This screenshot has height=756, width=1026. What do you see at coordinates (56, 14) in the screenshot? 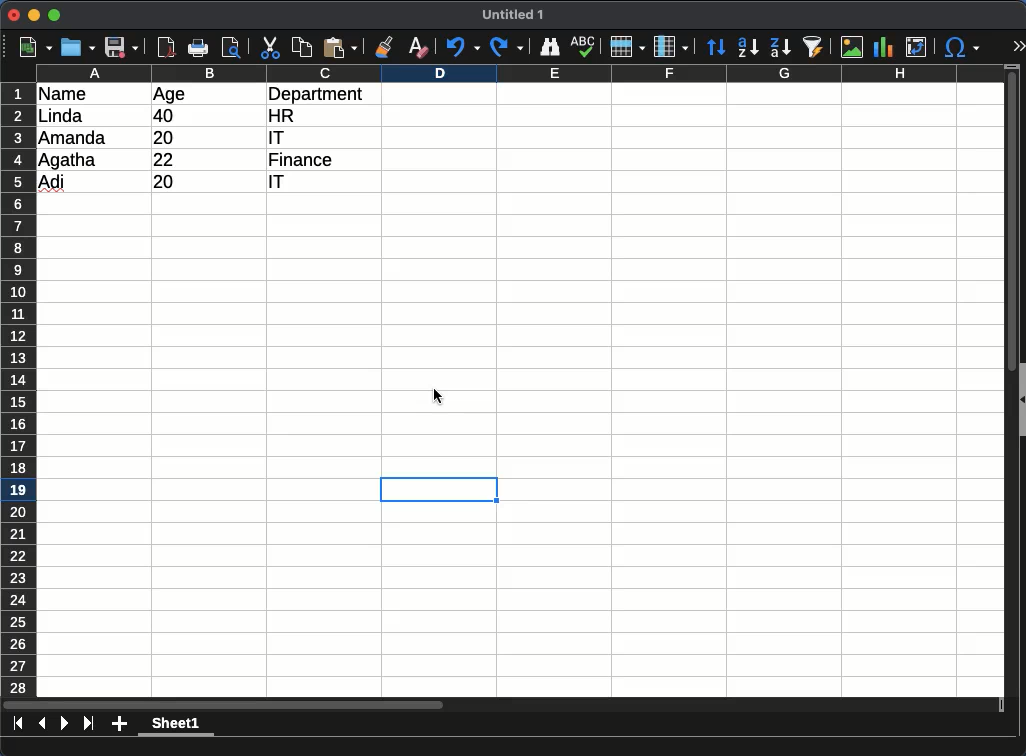
I see `maximize` at bounding box center [56, 14].